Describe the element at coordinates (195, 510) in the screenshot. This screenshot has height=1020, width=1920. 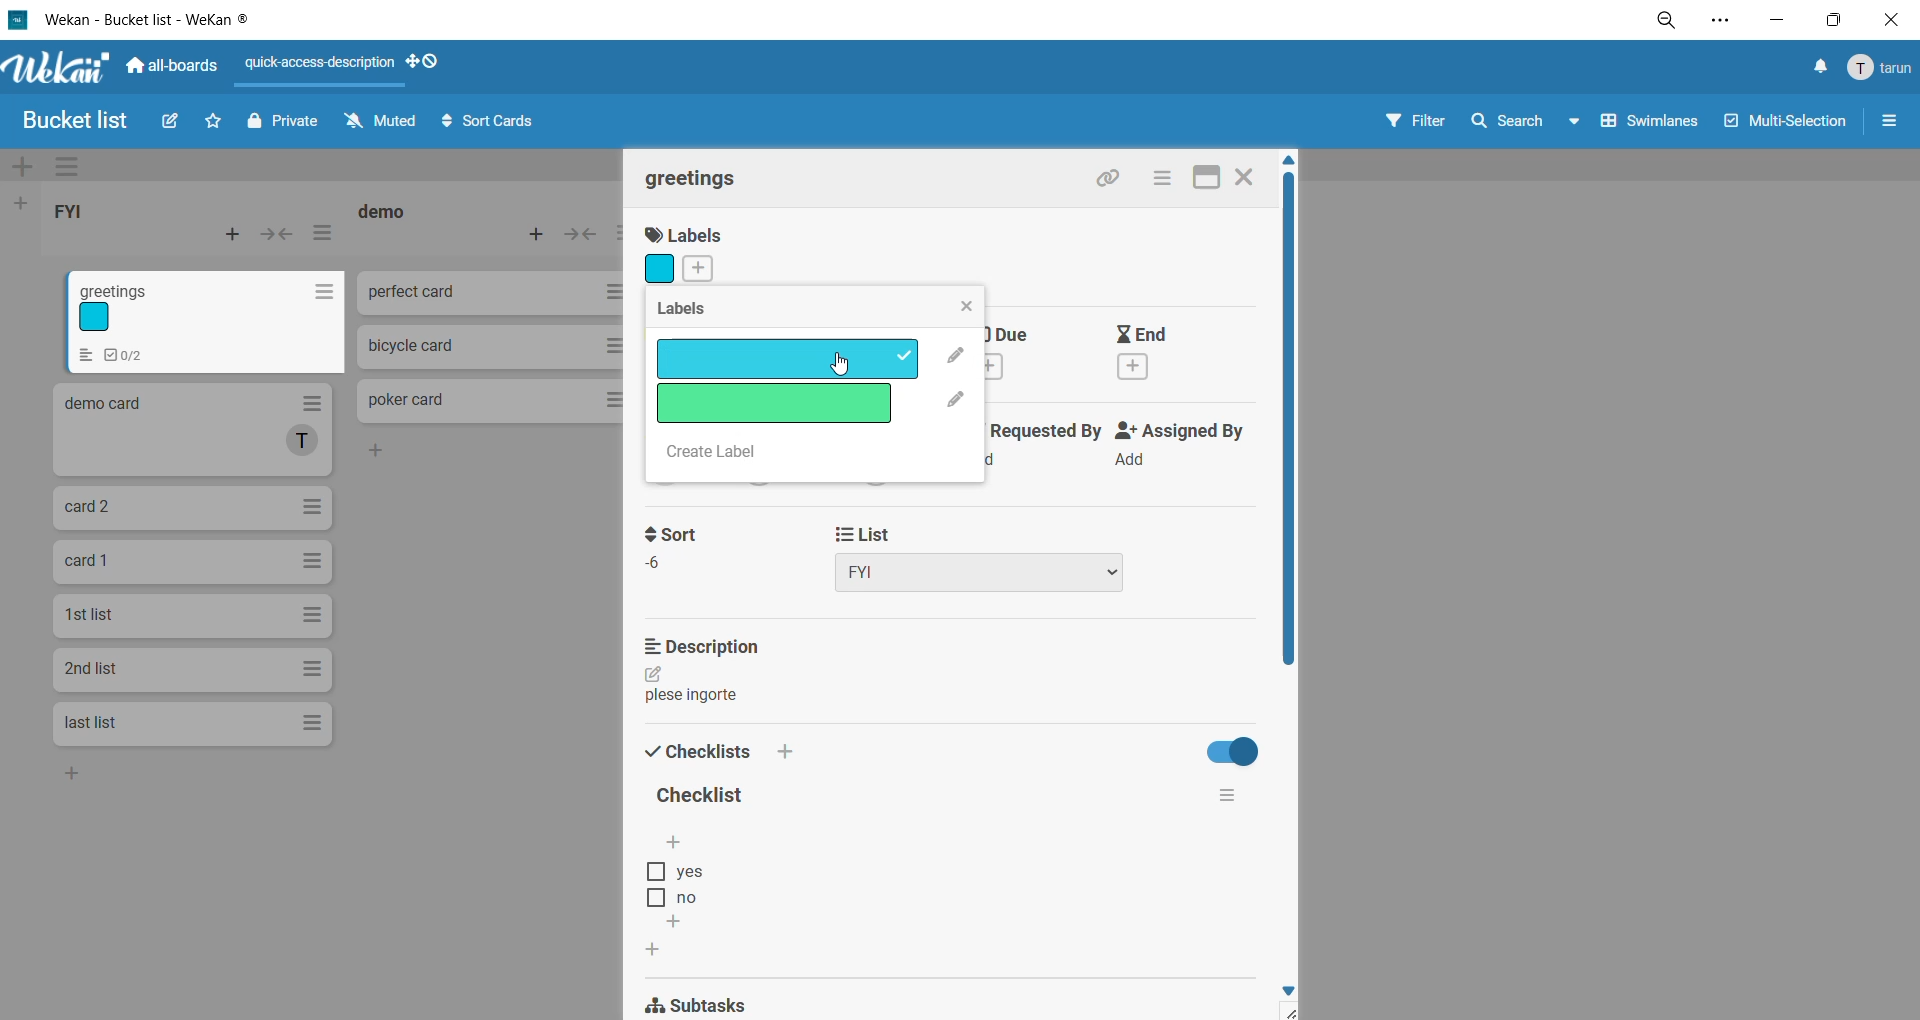
I see `card 2` at that location.